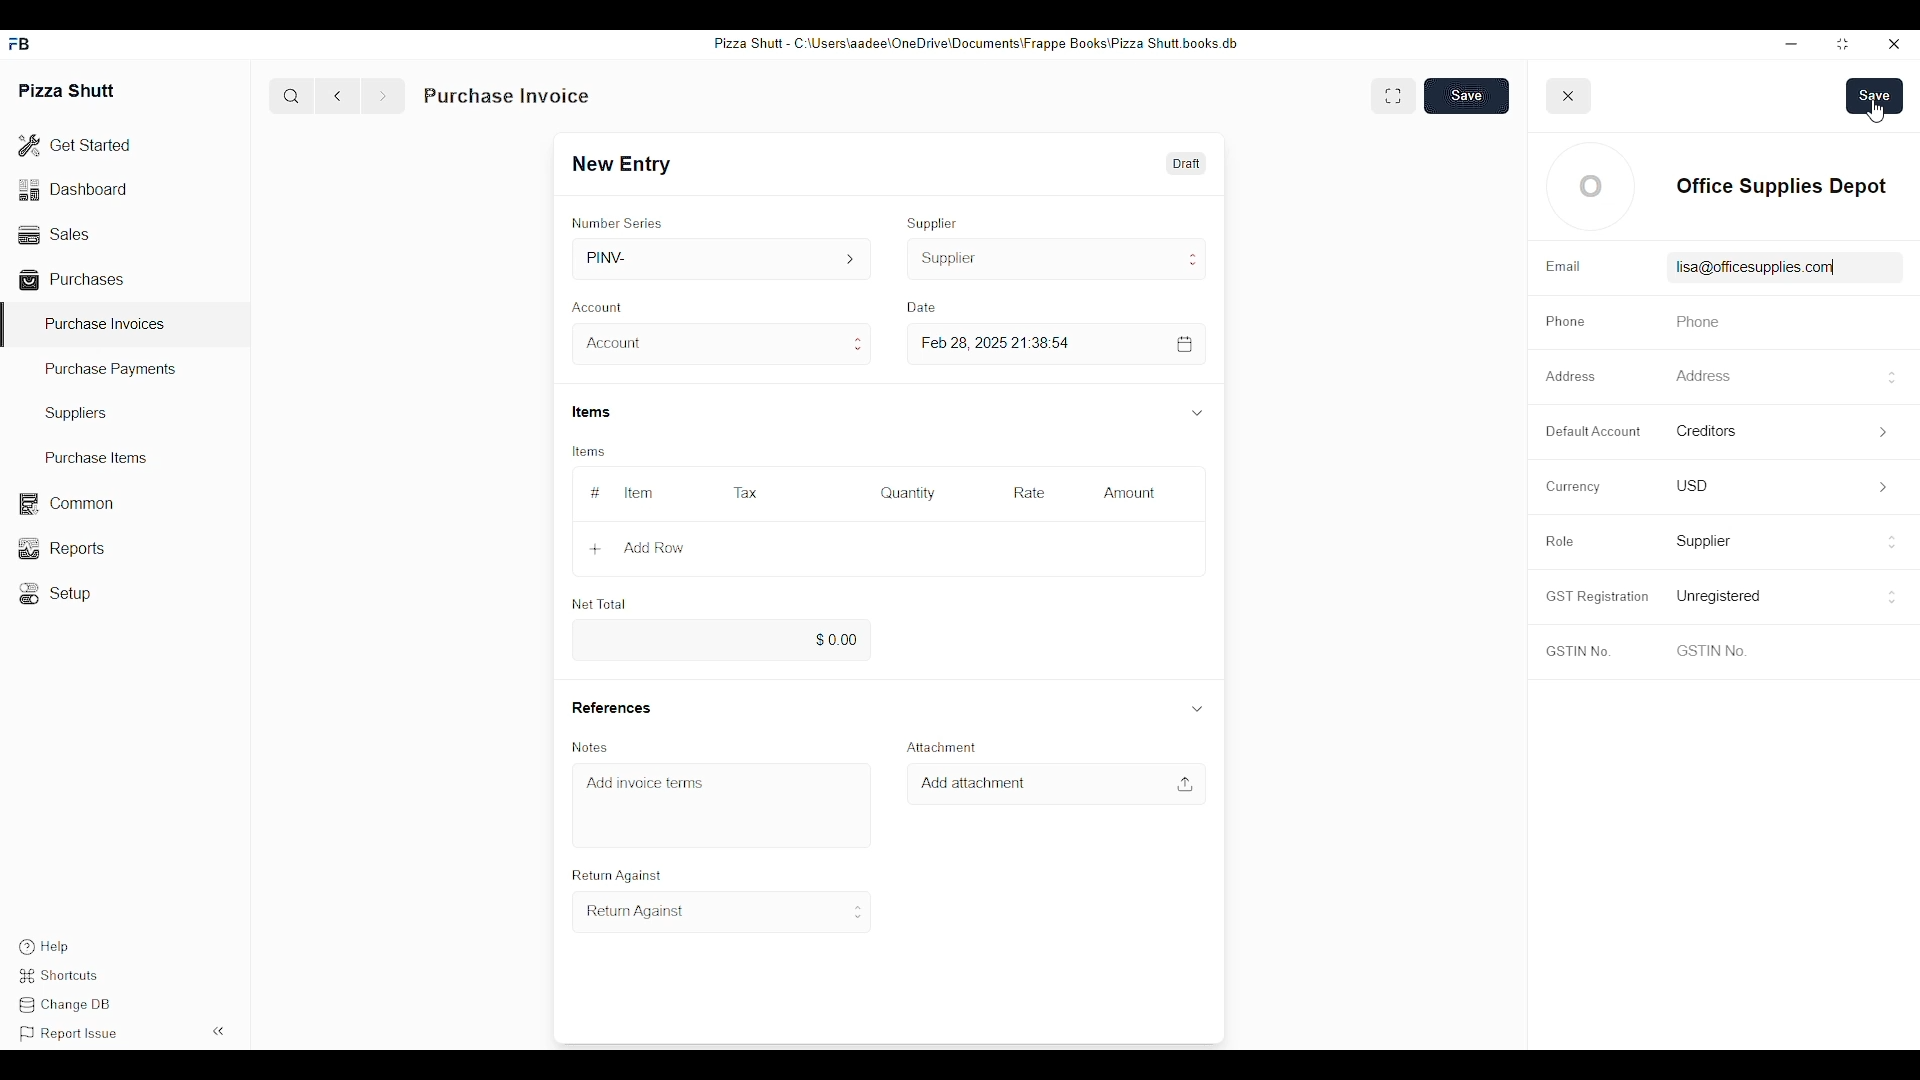 The image size is (1920, 1080). I want to click on buttons, so click(1891, 378).